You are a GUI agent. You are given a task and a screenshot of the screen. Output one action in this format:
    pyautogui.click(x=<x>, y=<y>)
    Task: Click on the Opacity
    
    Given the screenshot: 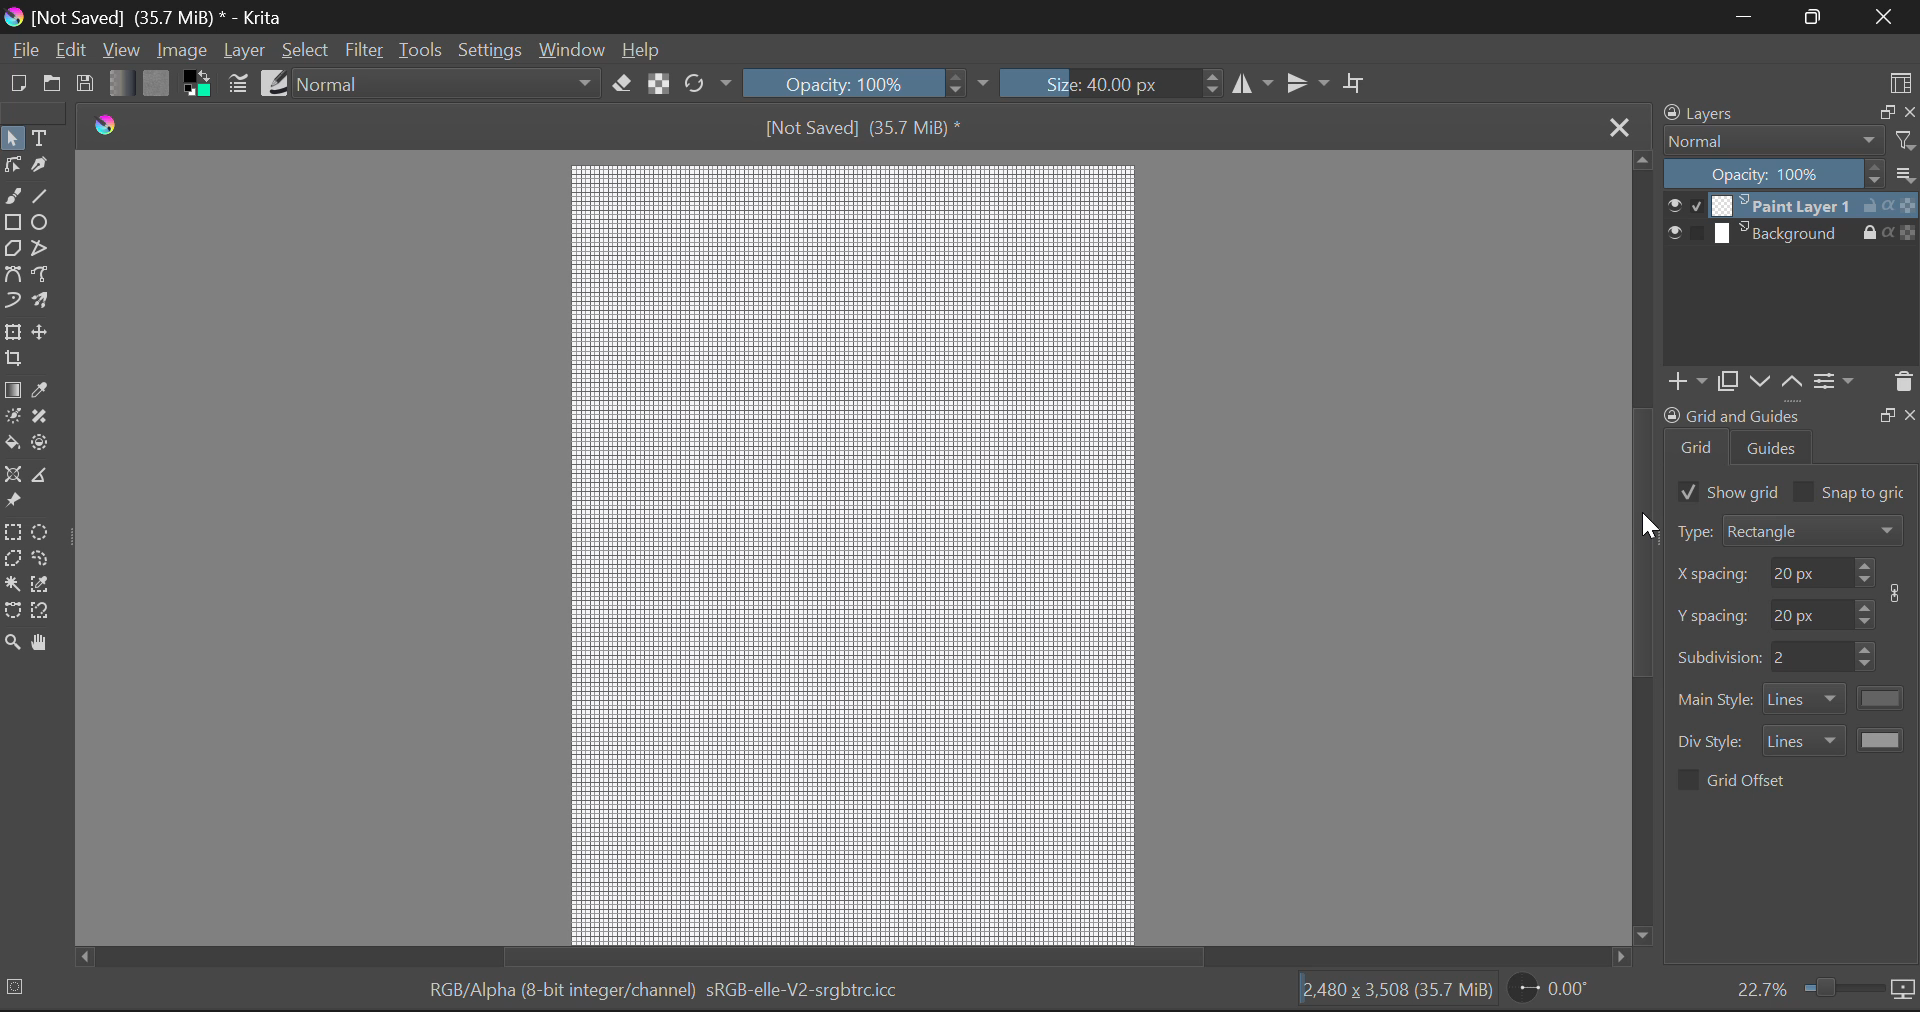 What is the action you would take?
    pyautogui.click(x=866, y=83)
    